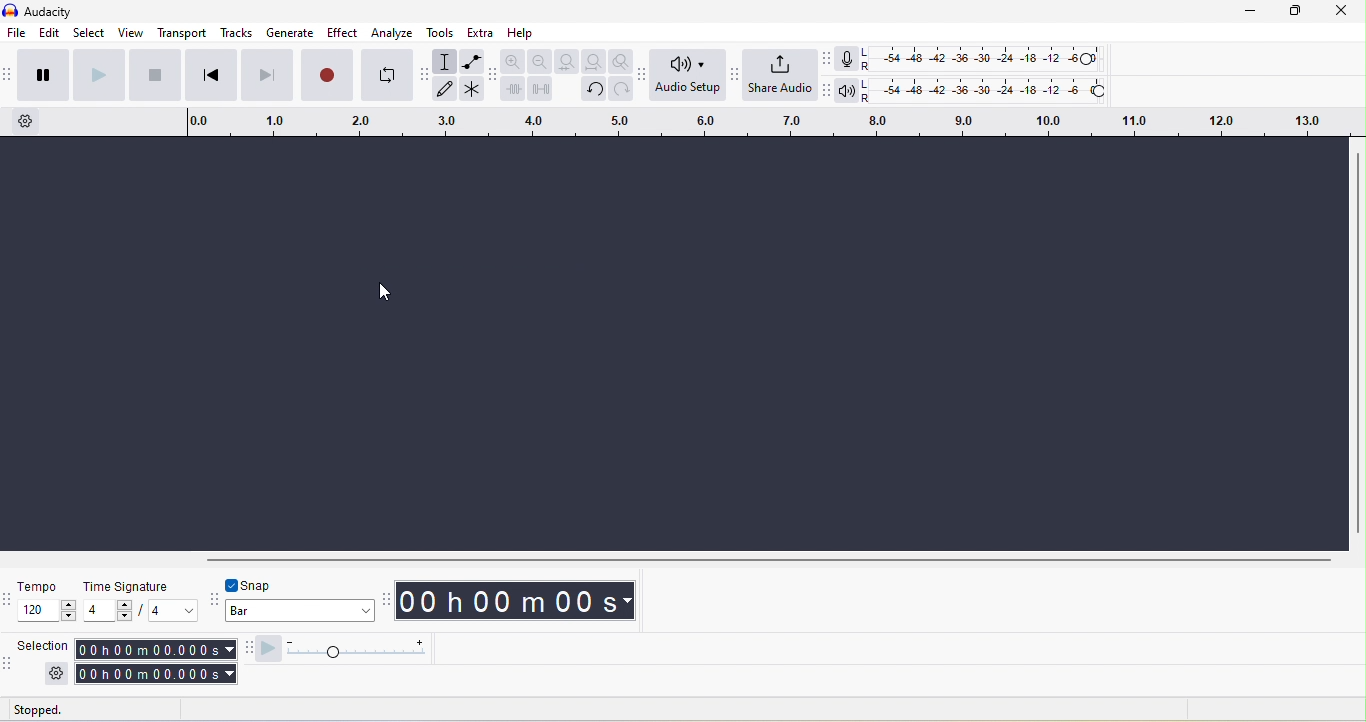 The height and width of the screenshot is (722, 1366). What do you see at coordinates (131, 32) in the screenshot?
I see `view` at bounding box center [131, 32].